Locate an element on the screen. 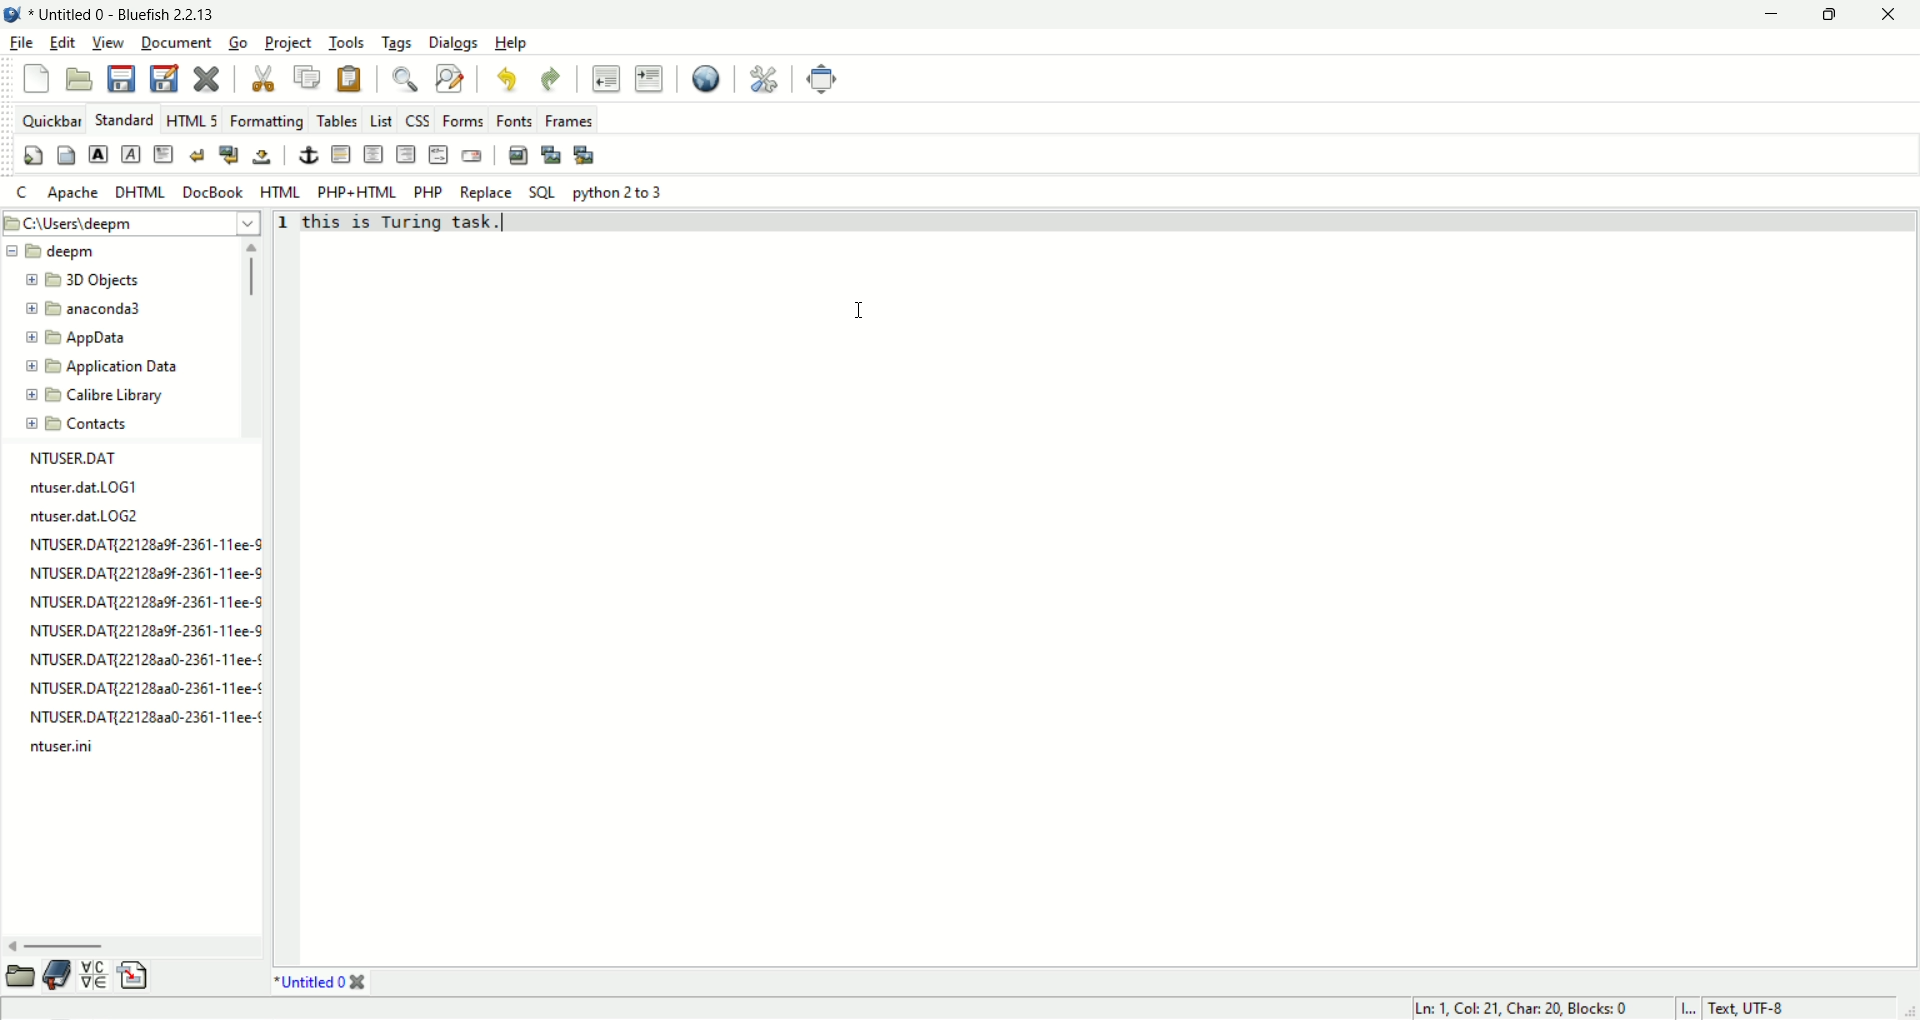 The height and width of the screenshot is (1020, 1920). tags is located at coordinates (397, 43).